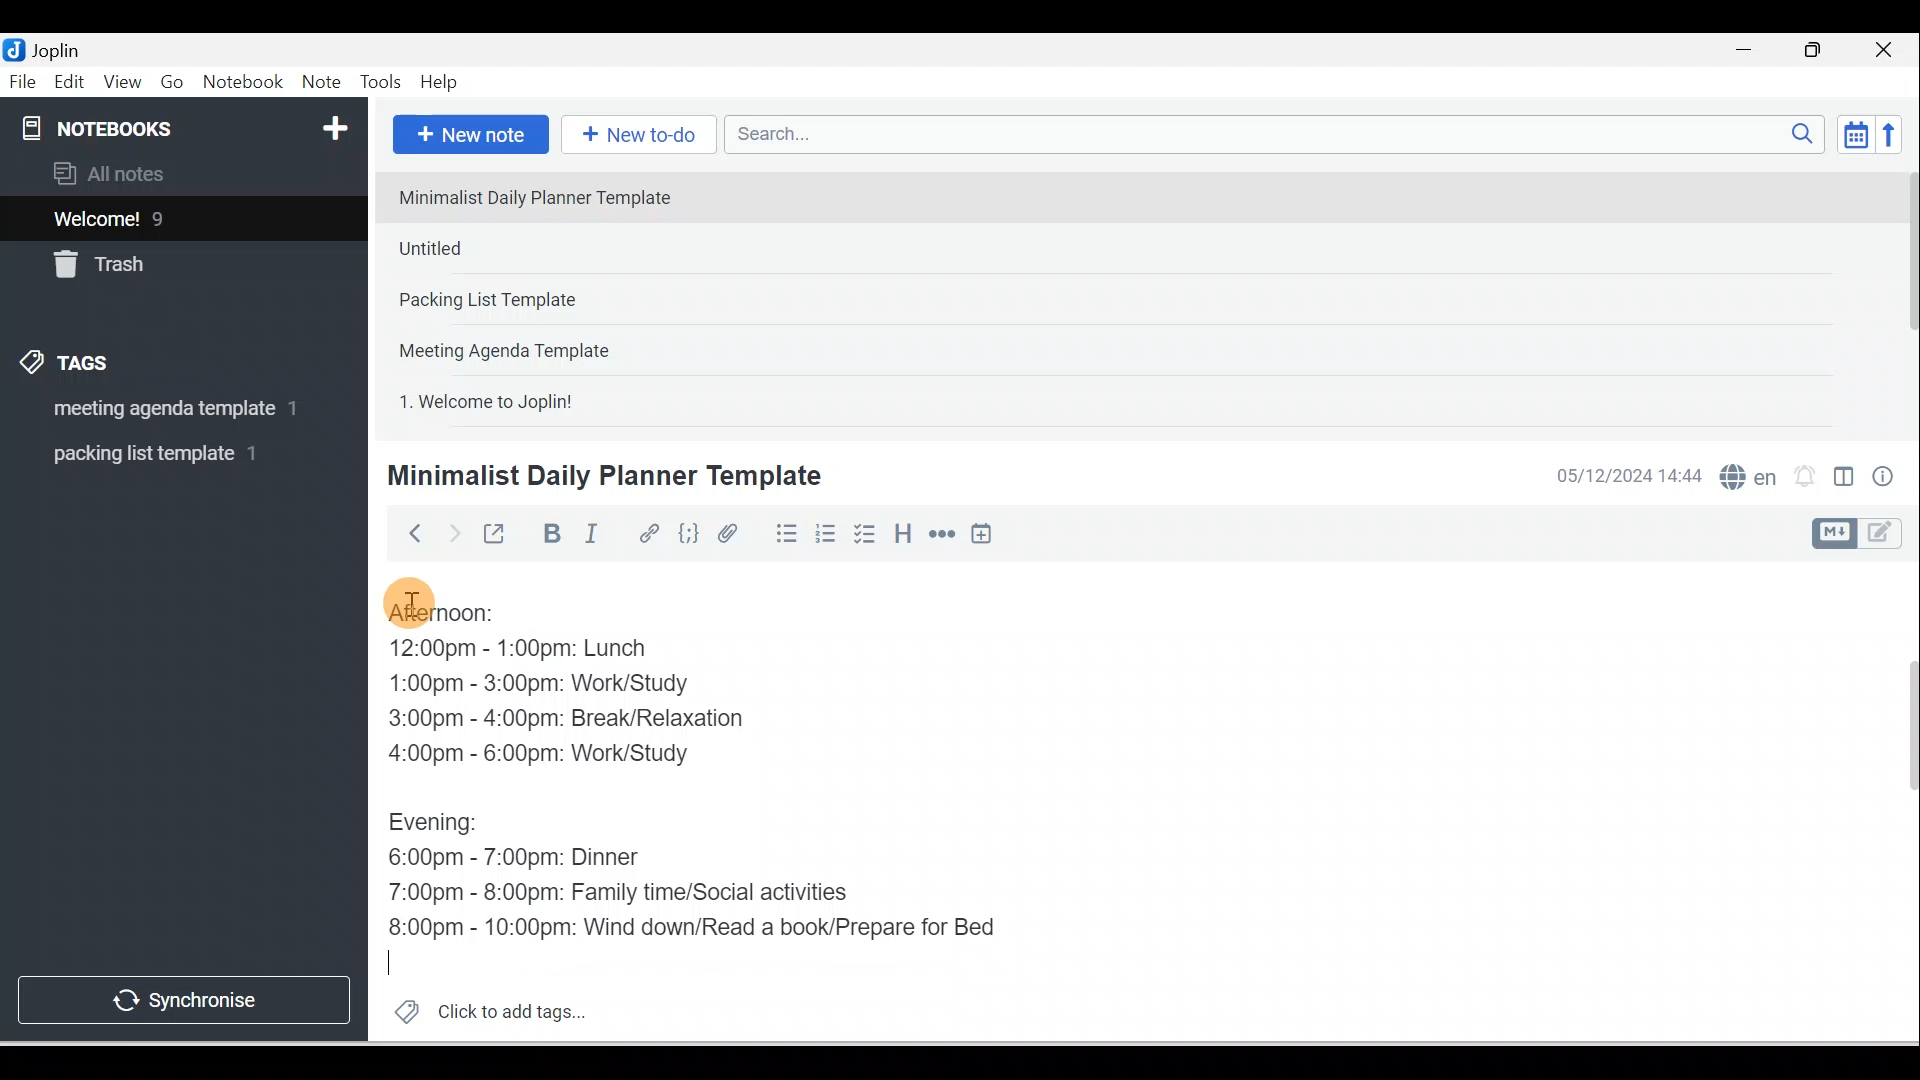 This screenshot has height=1080, width=1920. I want to click on Notes, so click(169, 214).